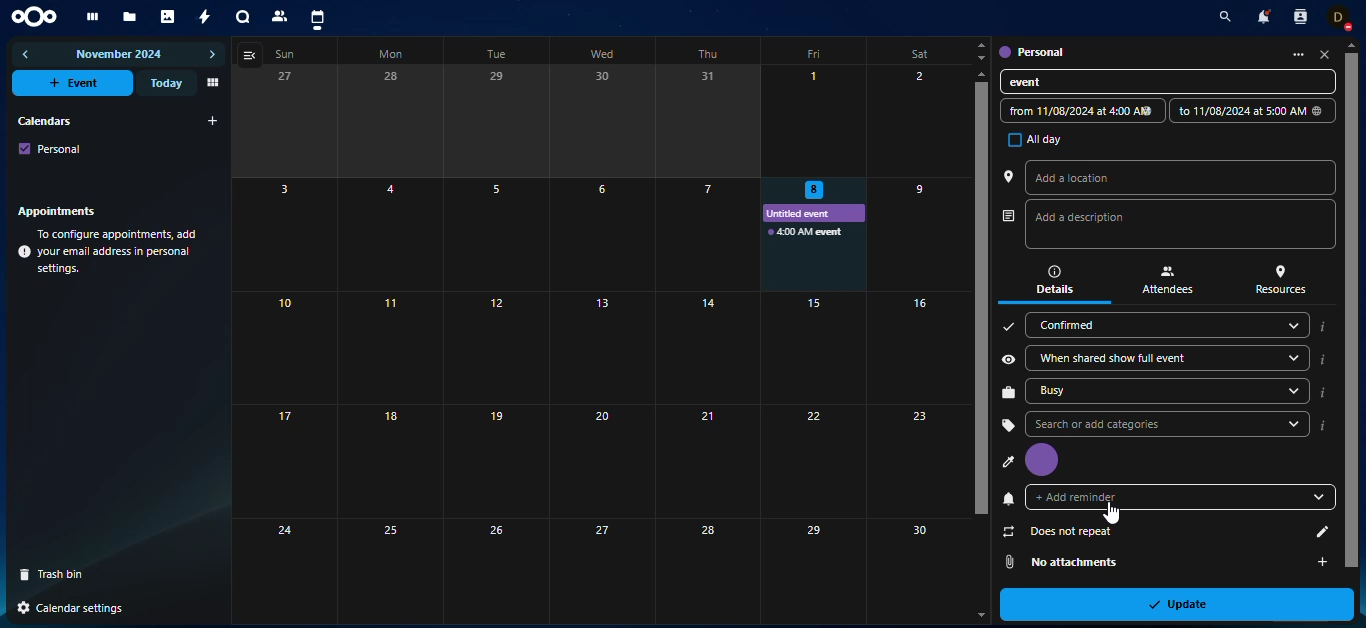  What do you see at coordinates (605, 122) in the screenshot?
I see `30` at bounding box center [605, 122].